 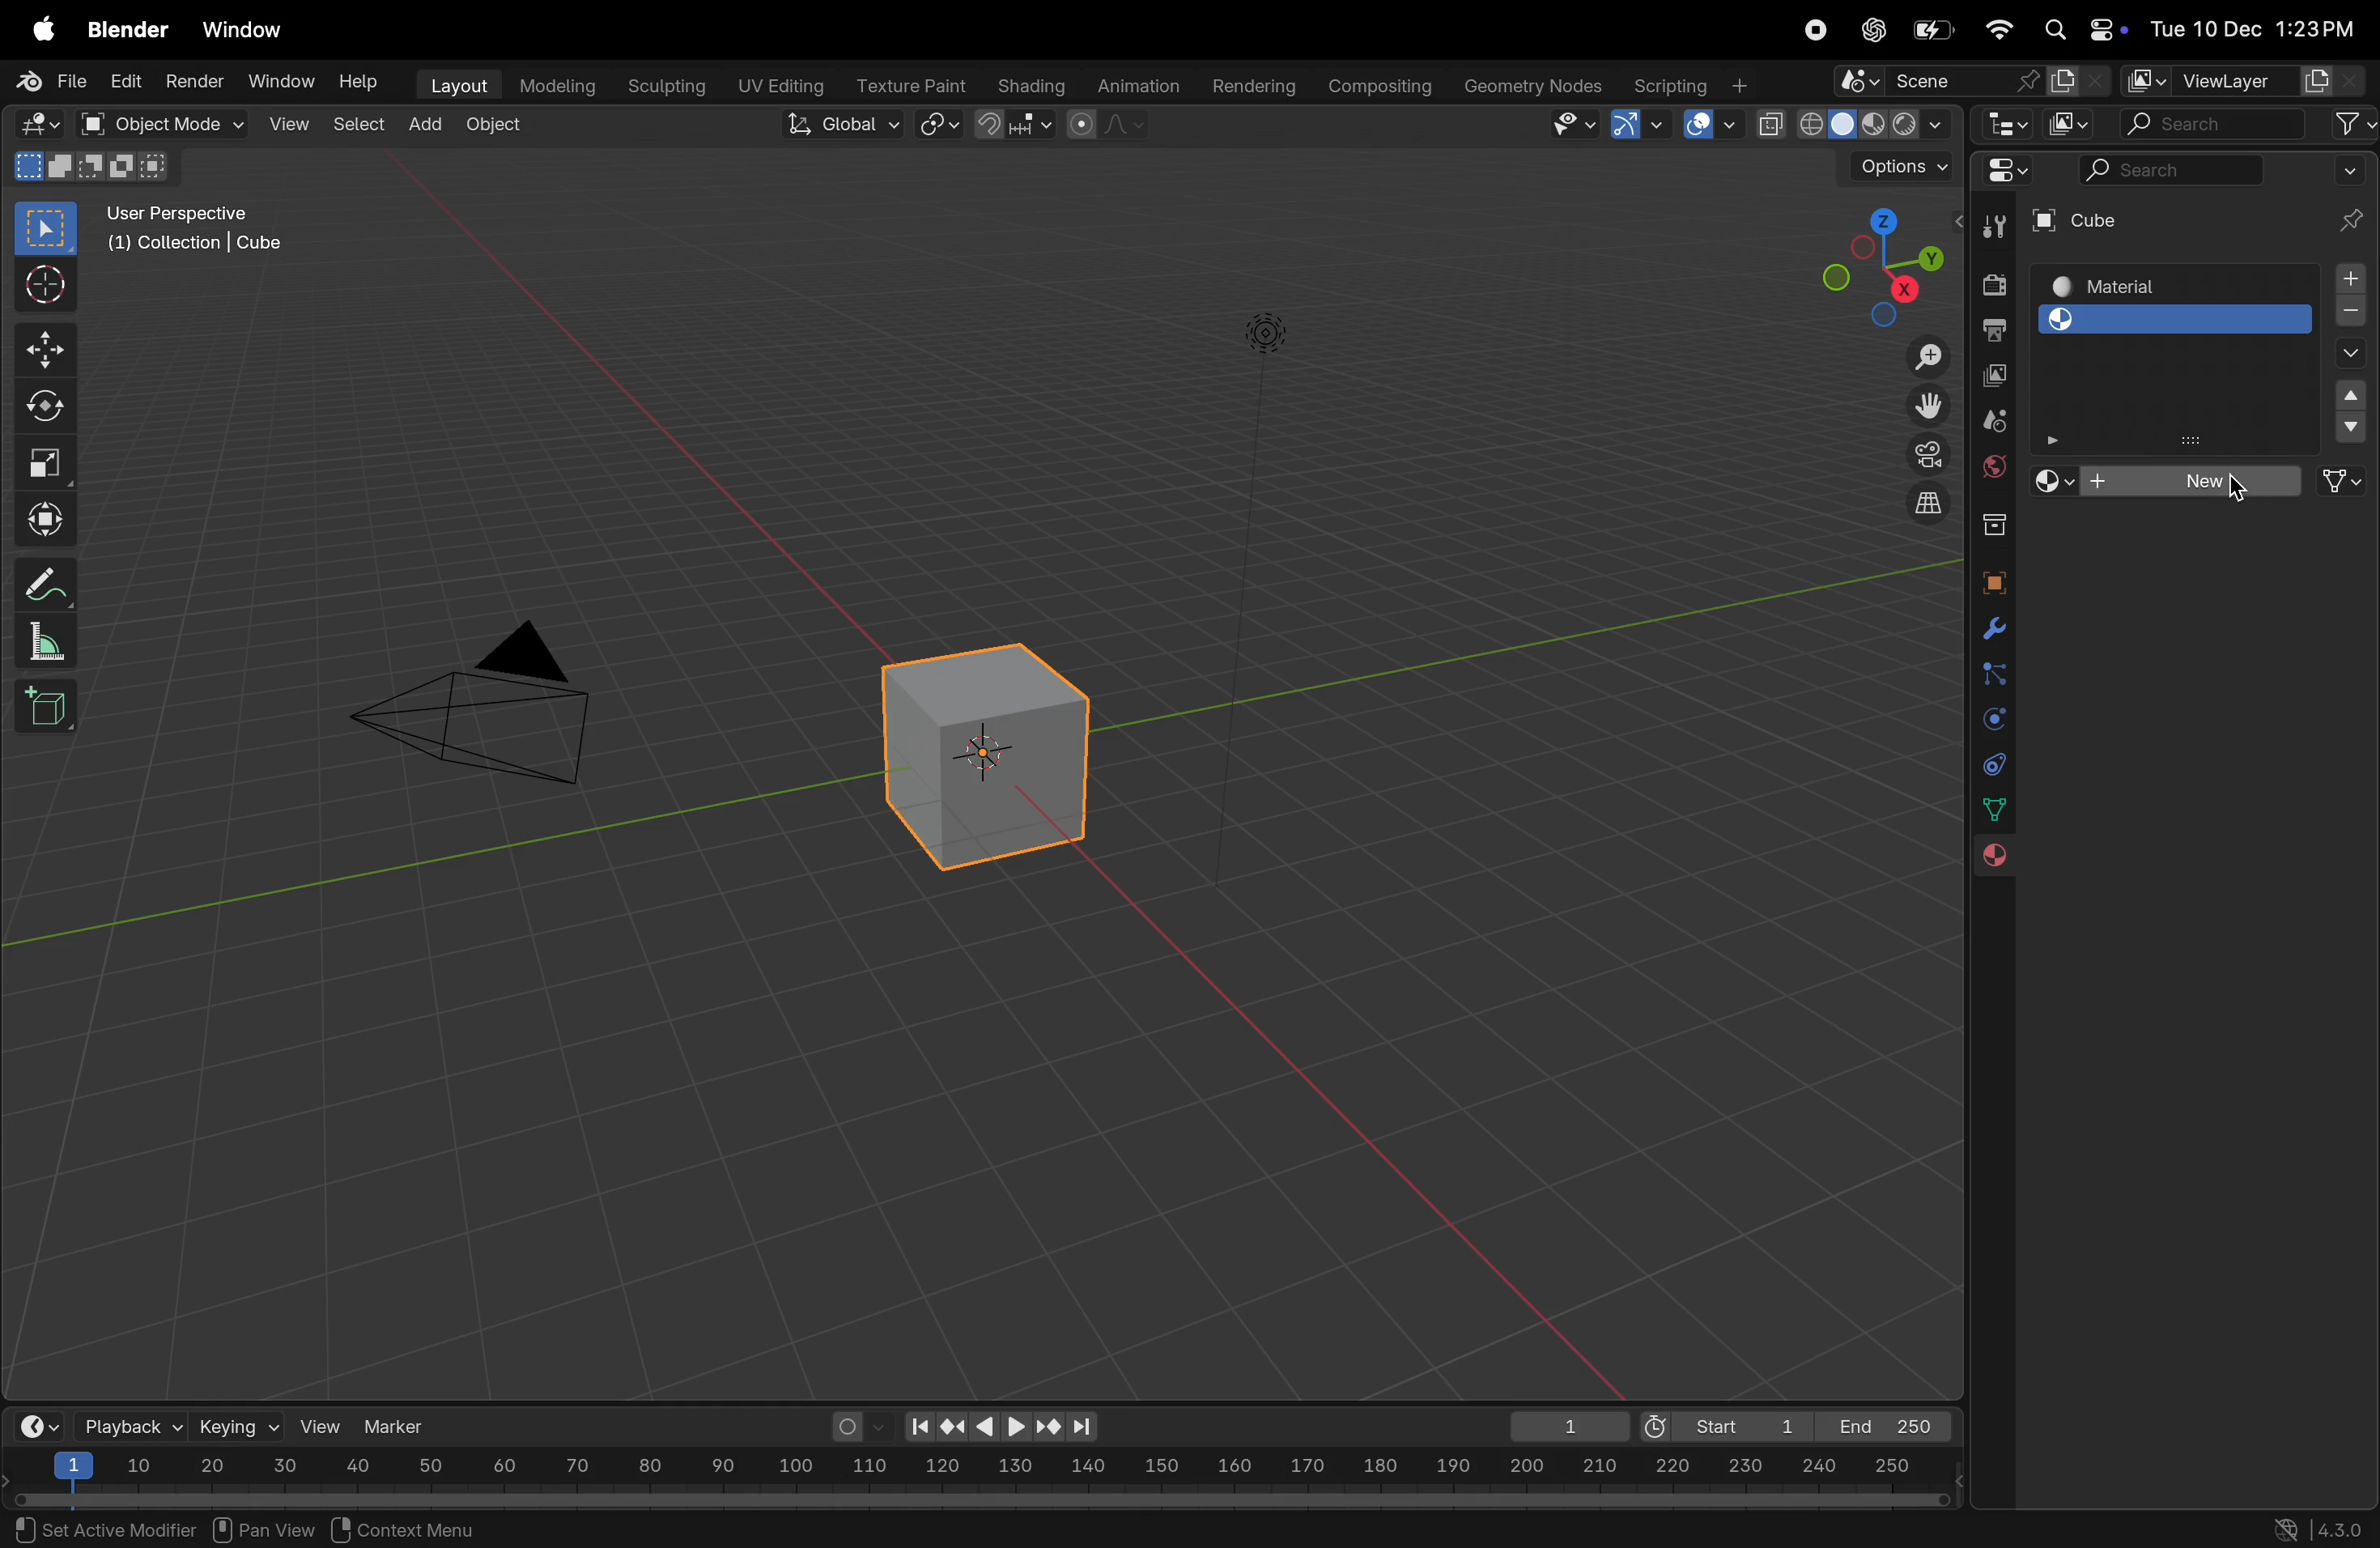 What do you see at coordinates (1991, 284) in the screenshot?
I see `render` at bounding box center [1991, 284].